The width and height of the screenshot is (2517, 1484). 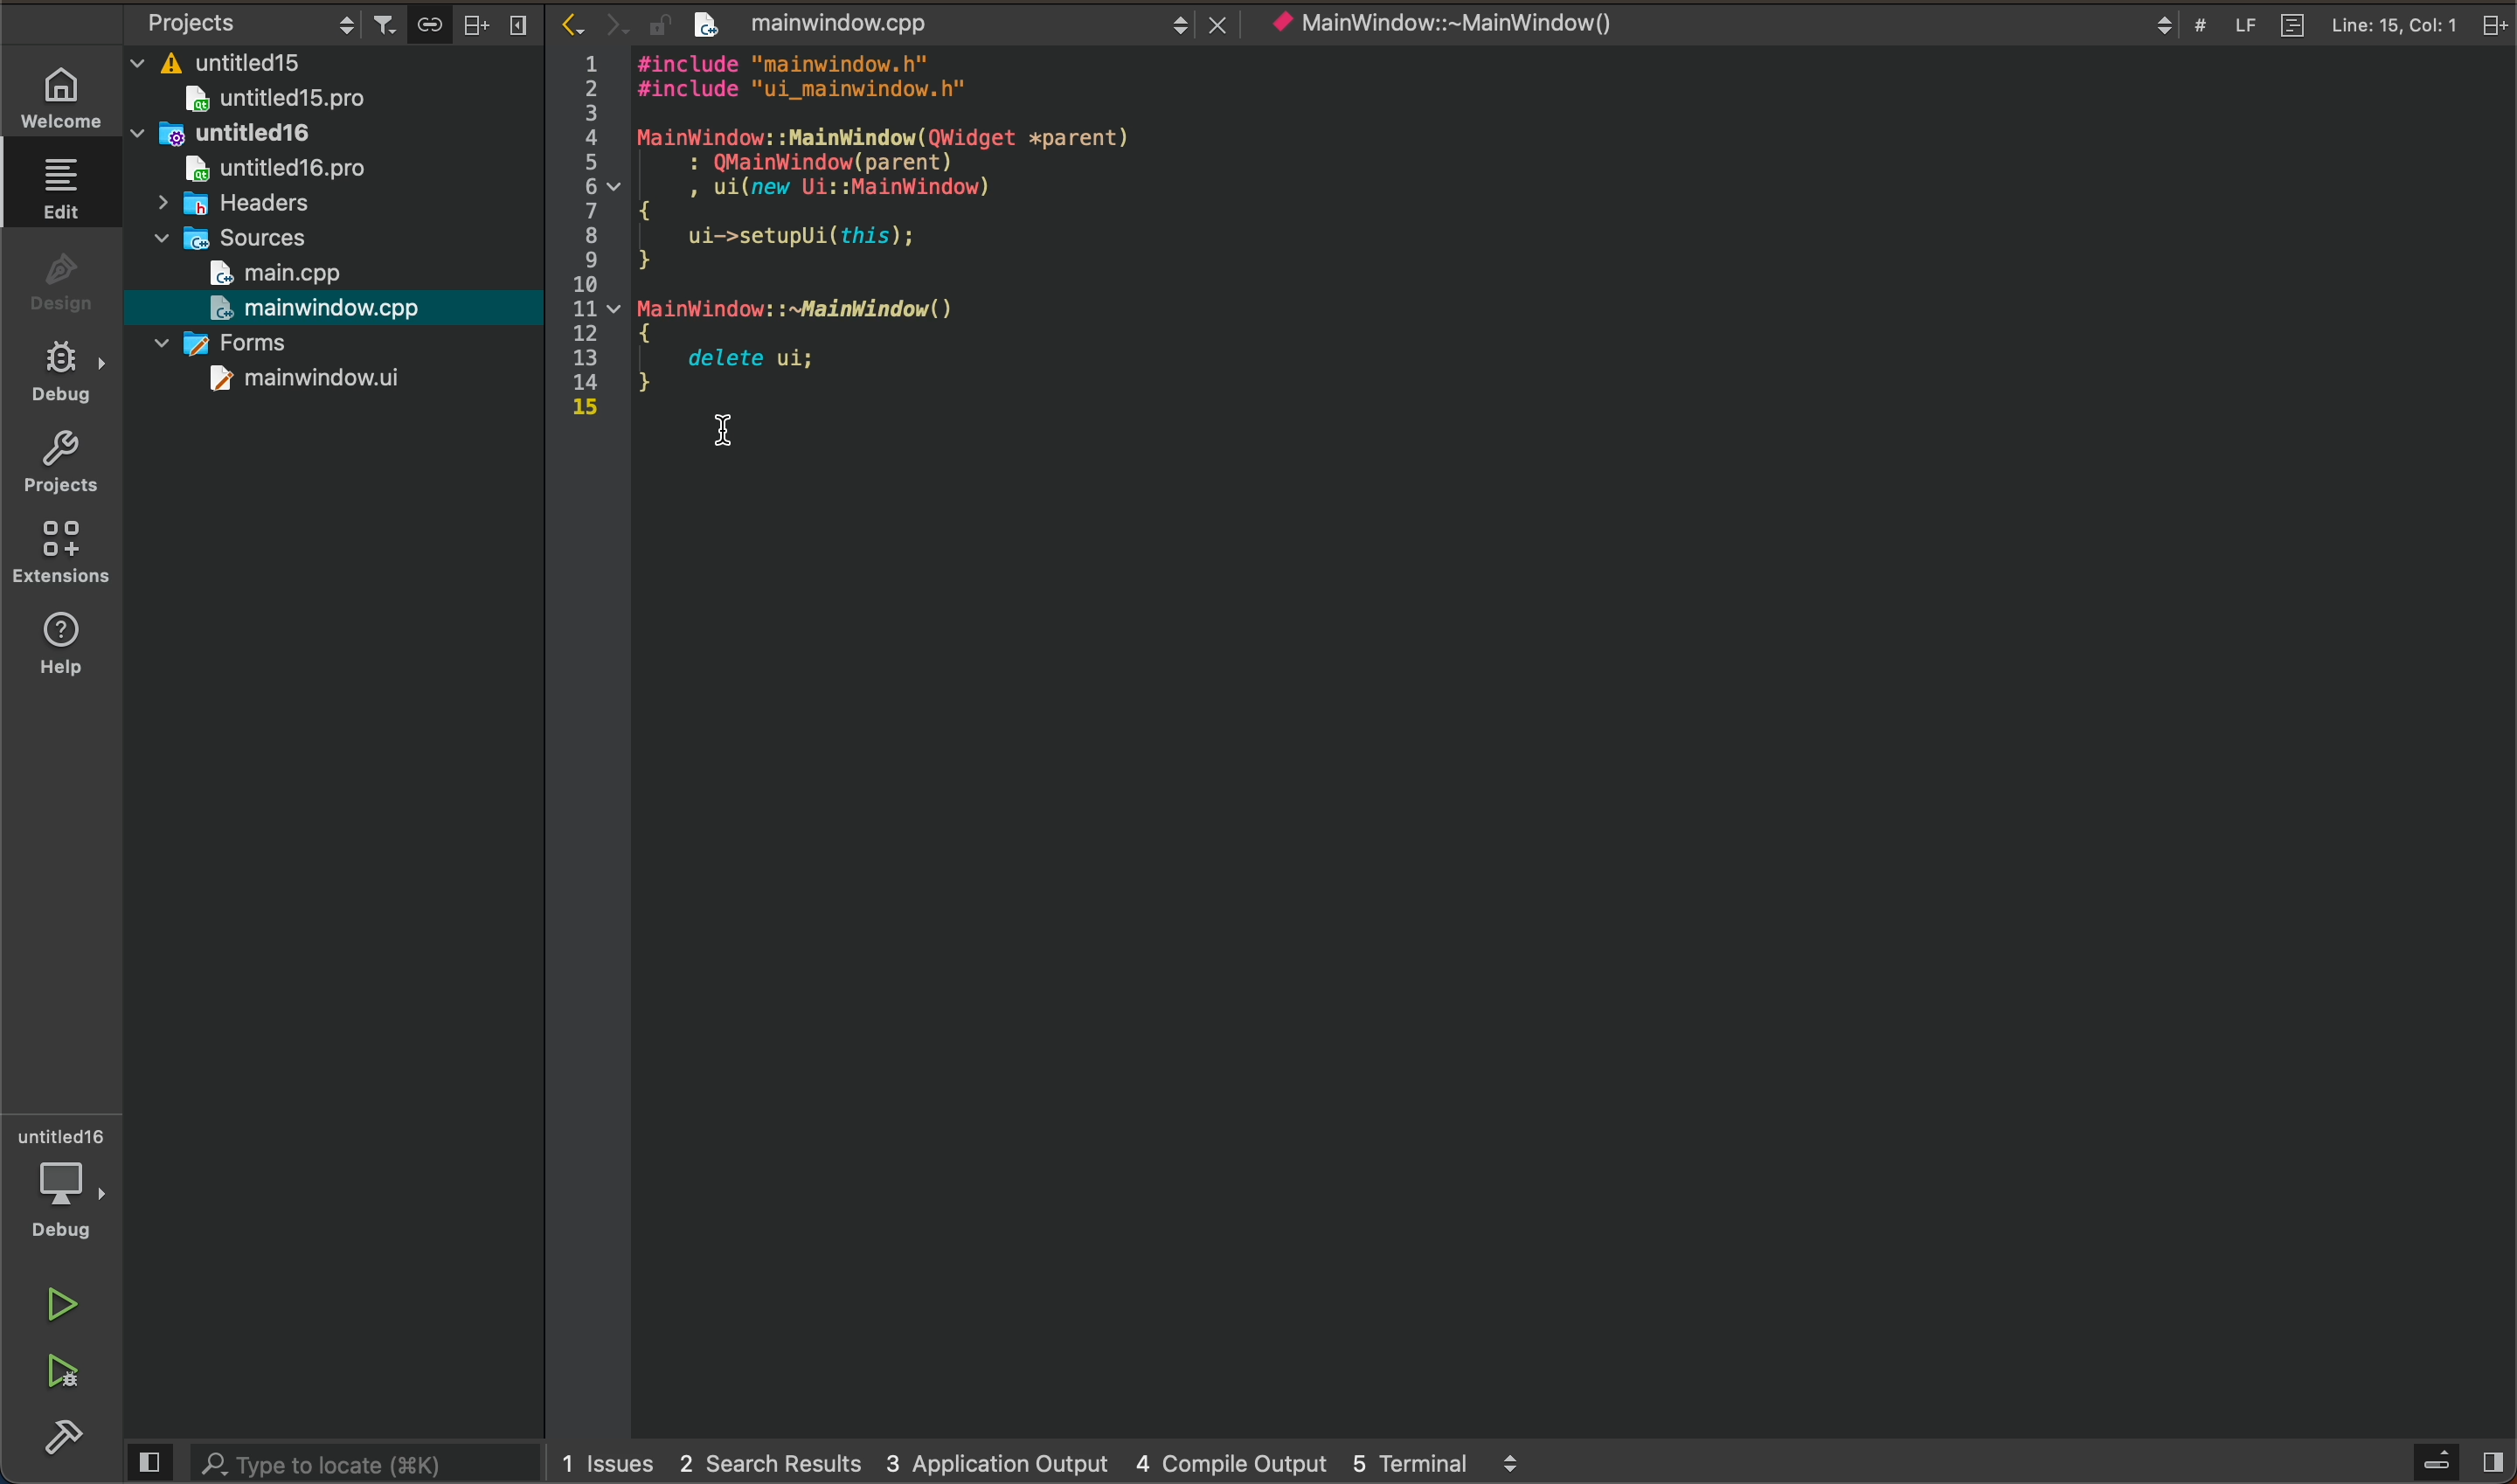 I want to click on Type to locate, so click(x=322, y=1462).